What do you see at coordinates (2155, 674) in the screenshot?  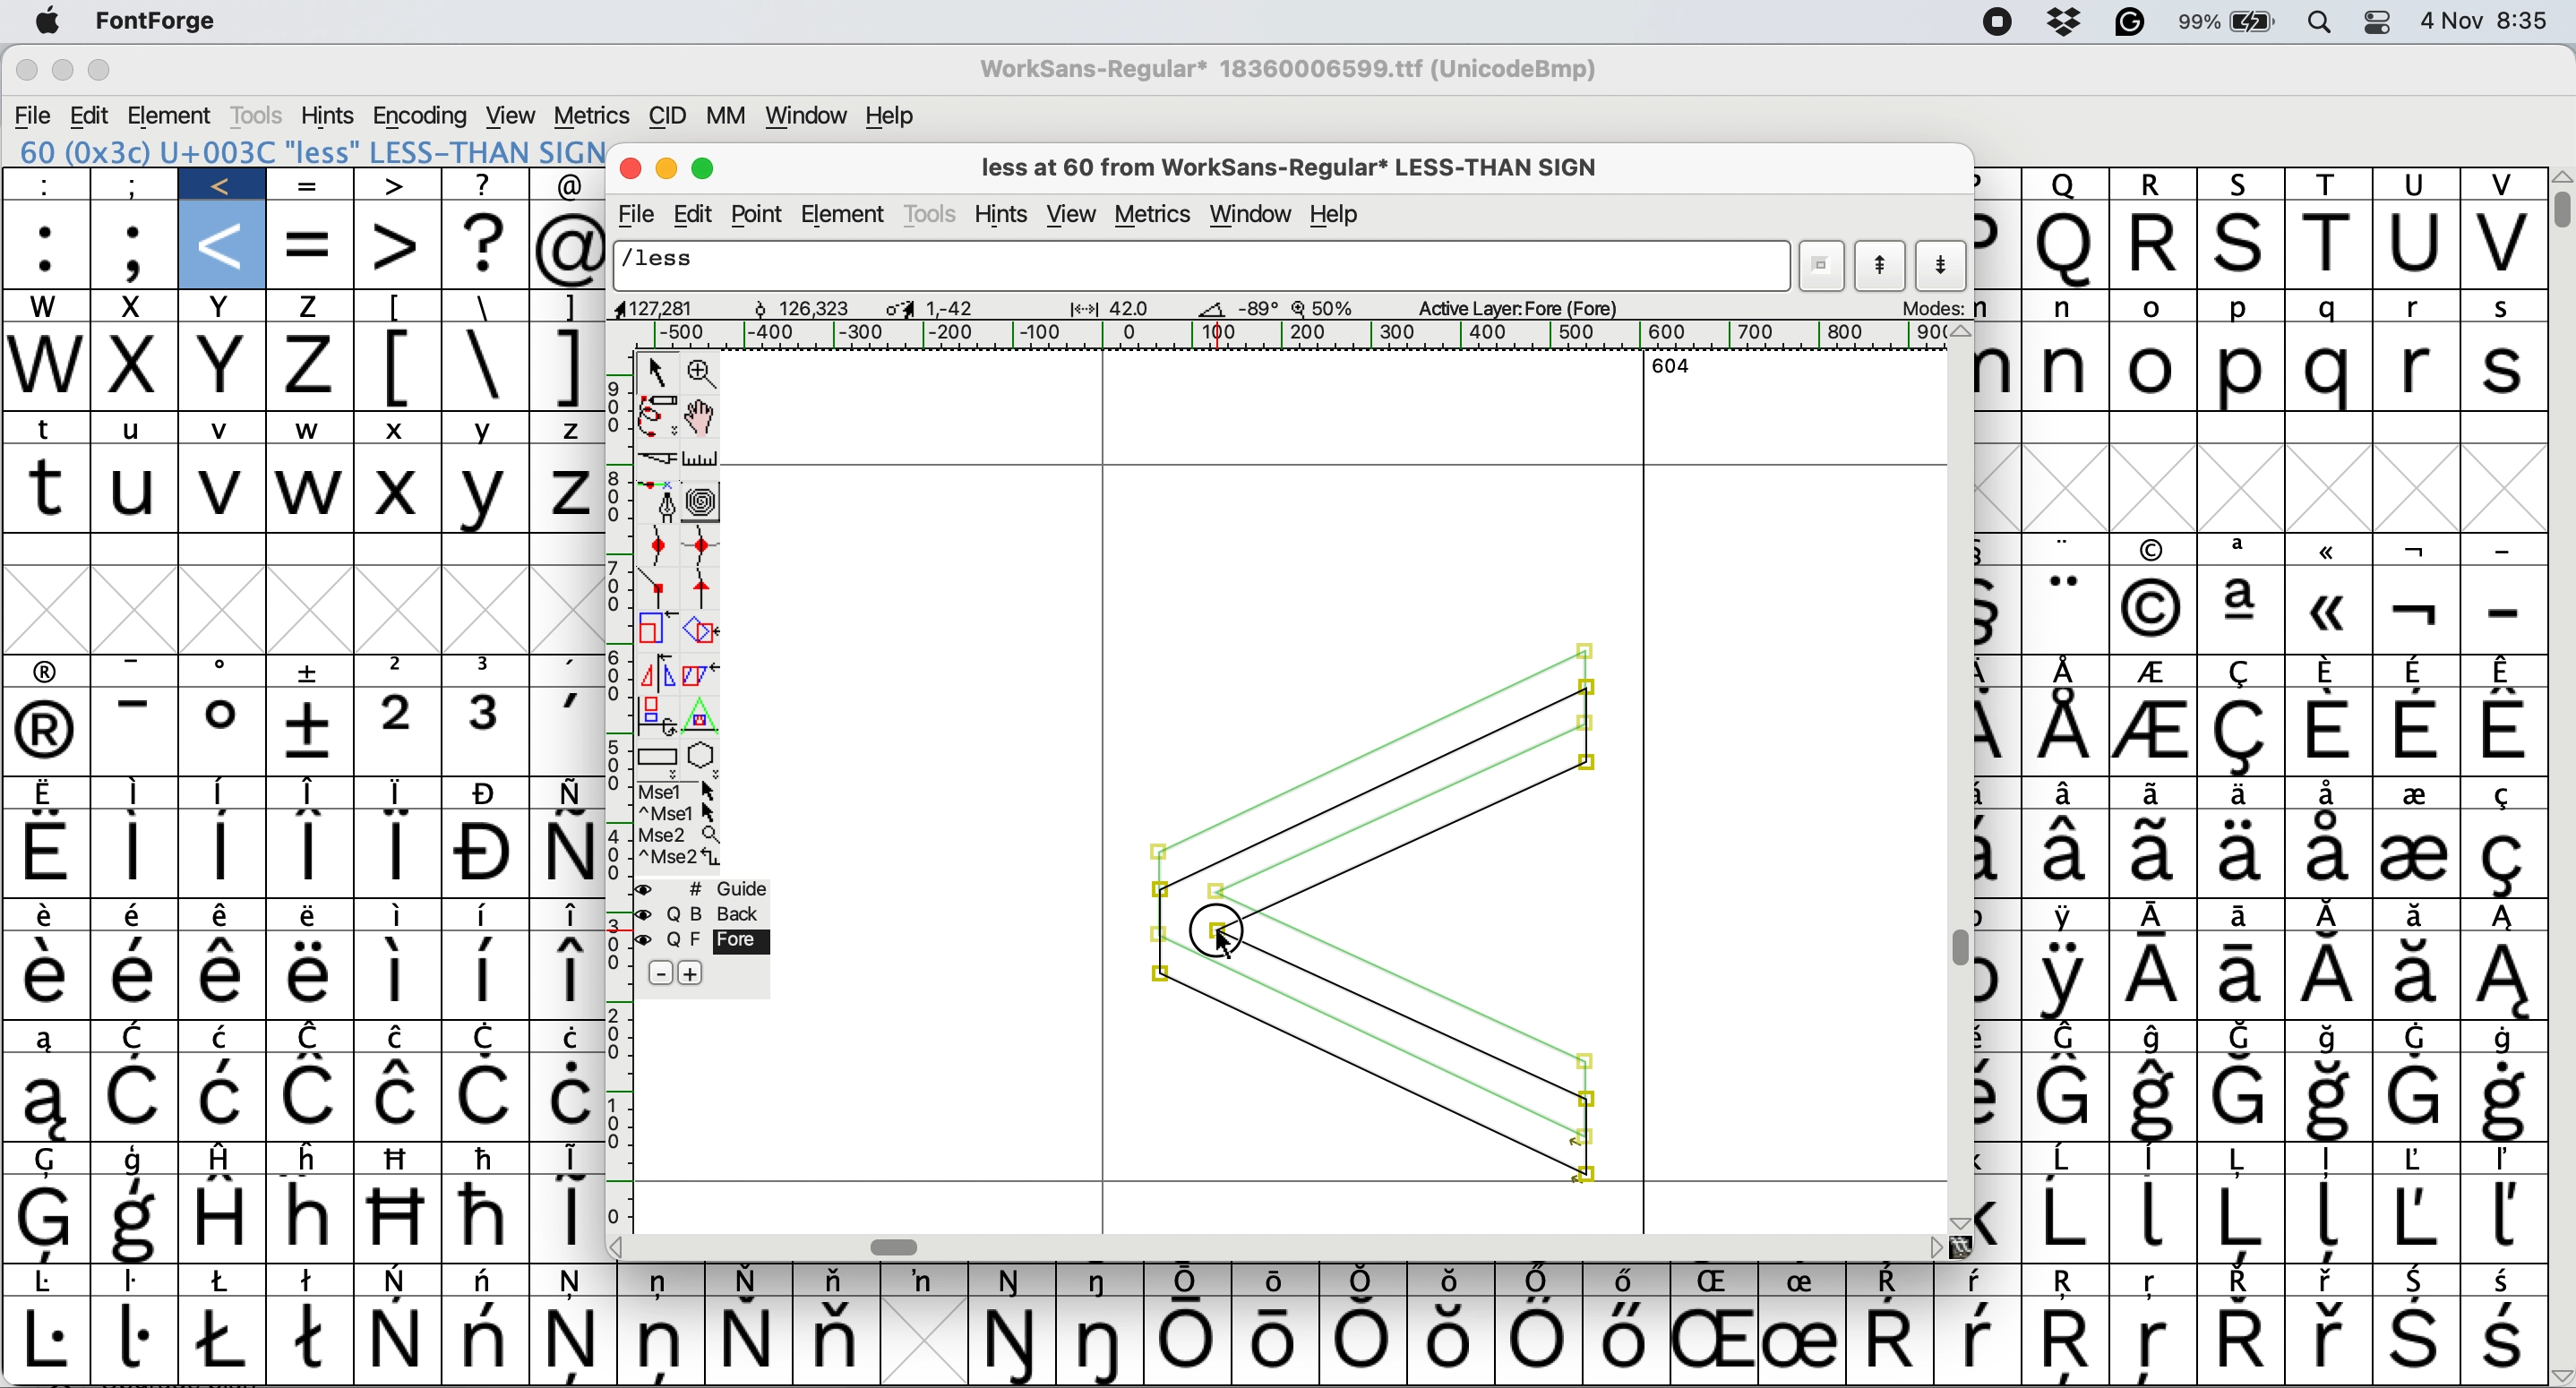 I see `Symbol` at bounding box center [2155, 674].